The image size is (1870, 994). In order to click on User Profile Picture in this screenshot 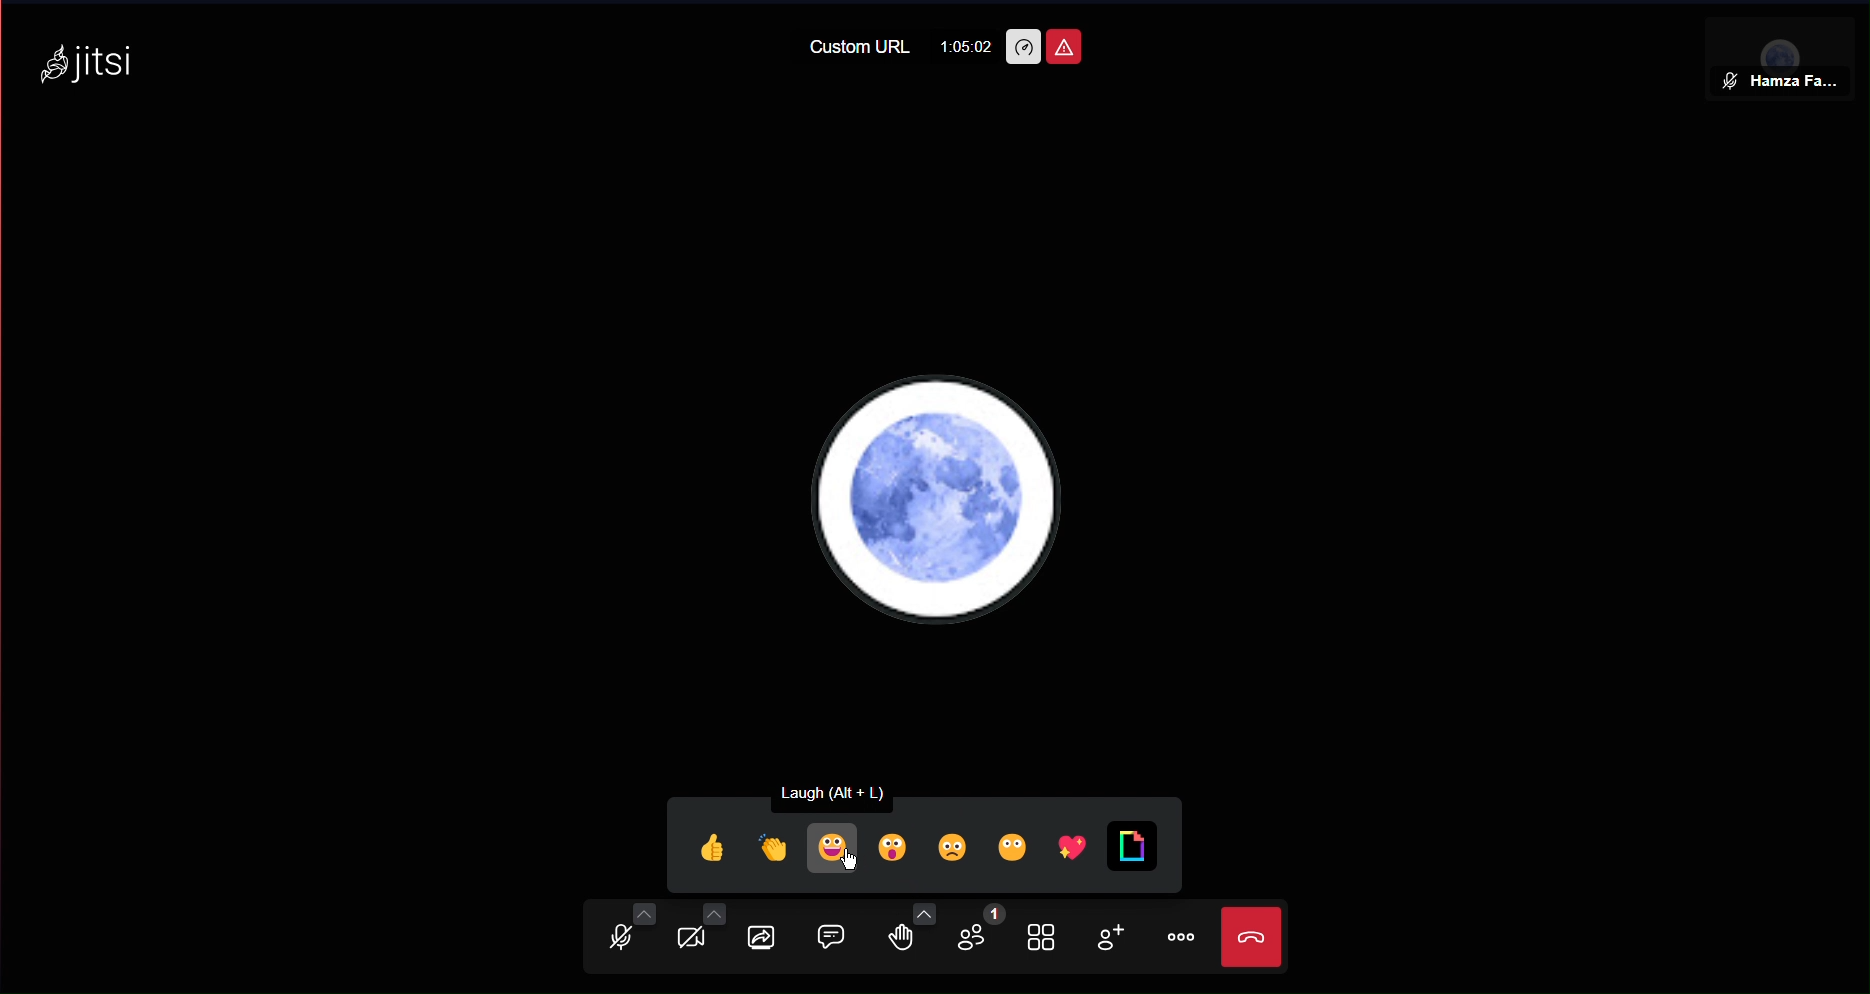, I will do `click(941, 498)`.